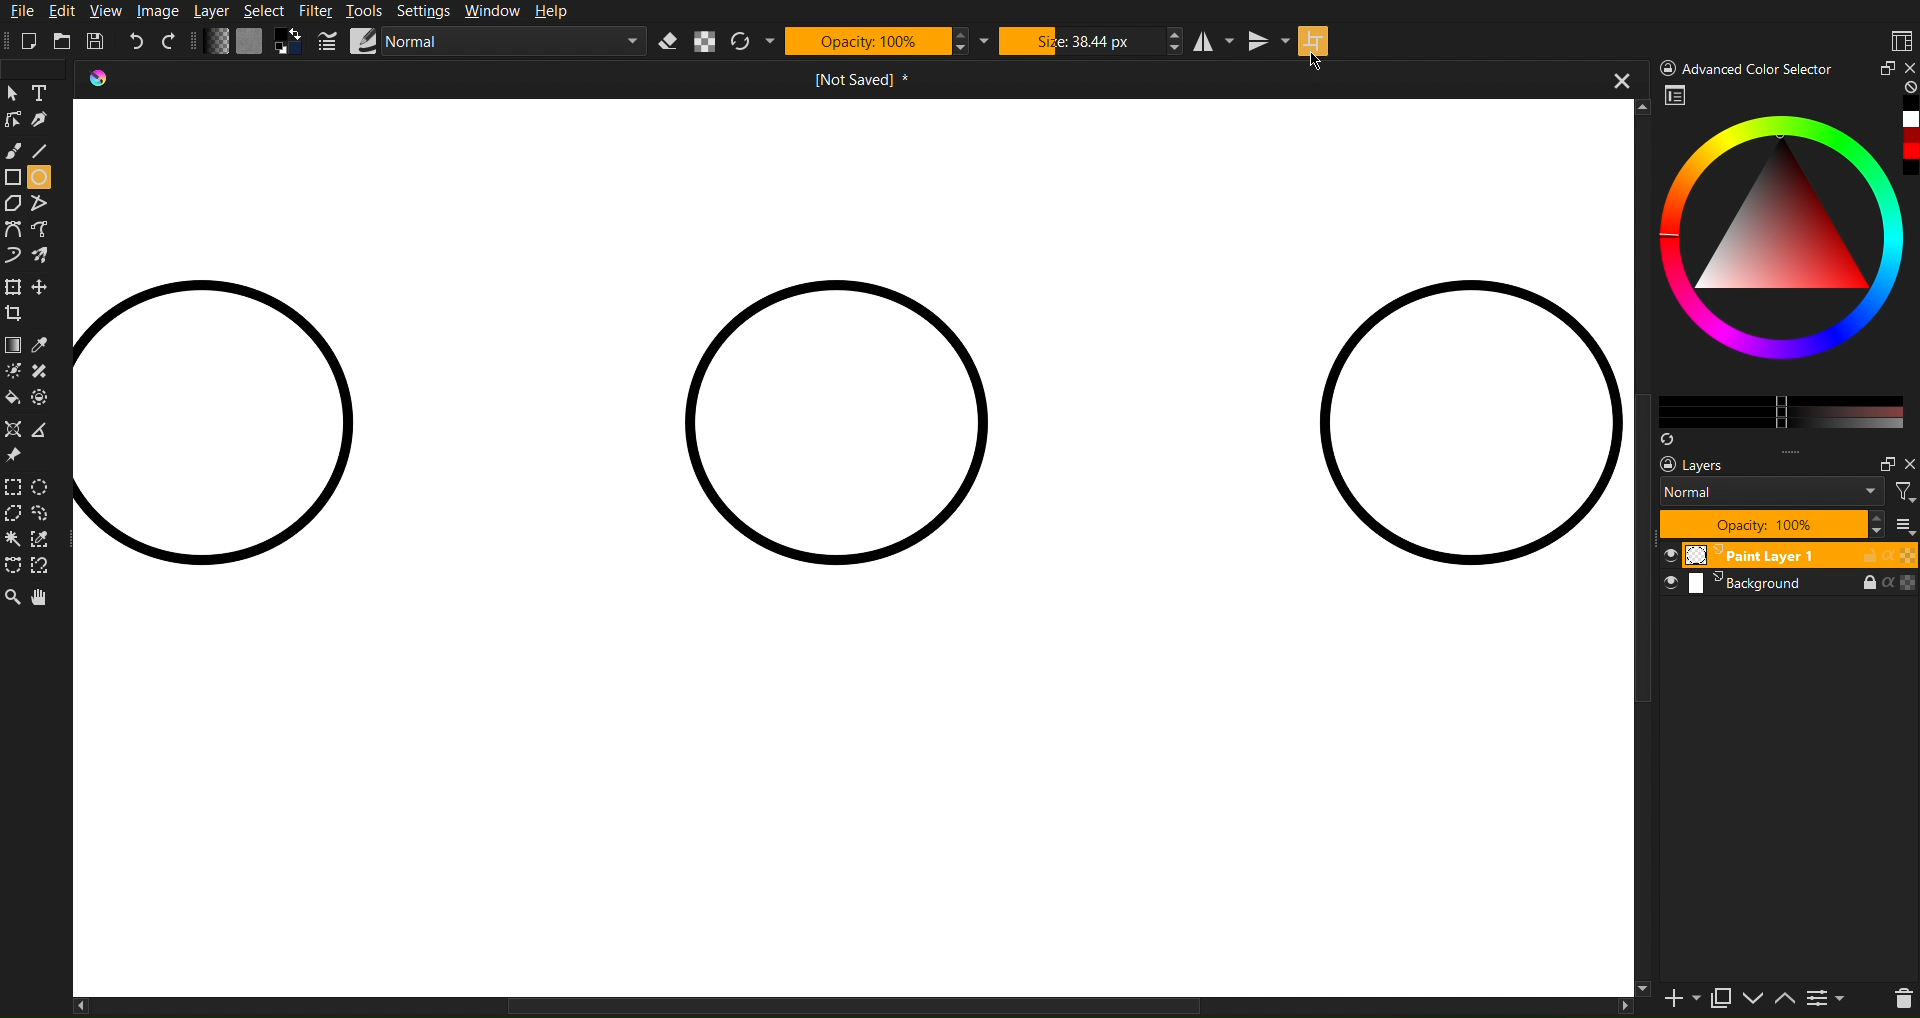 The image size is (1920, 1018). What do you see at coordinates (1908, 463) in the screenshot?
I see `` at bounding box center [1908, 463].